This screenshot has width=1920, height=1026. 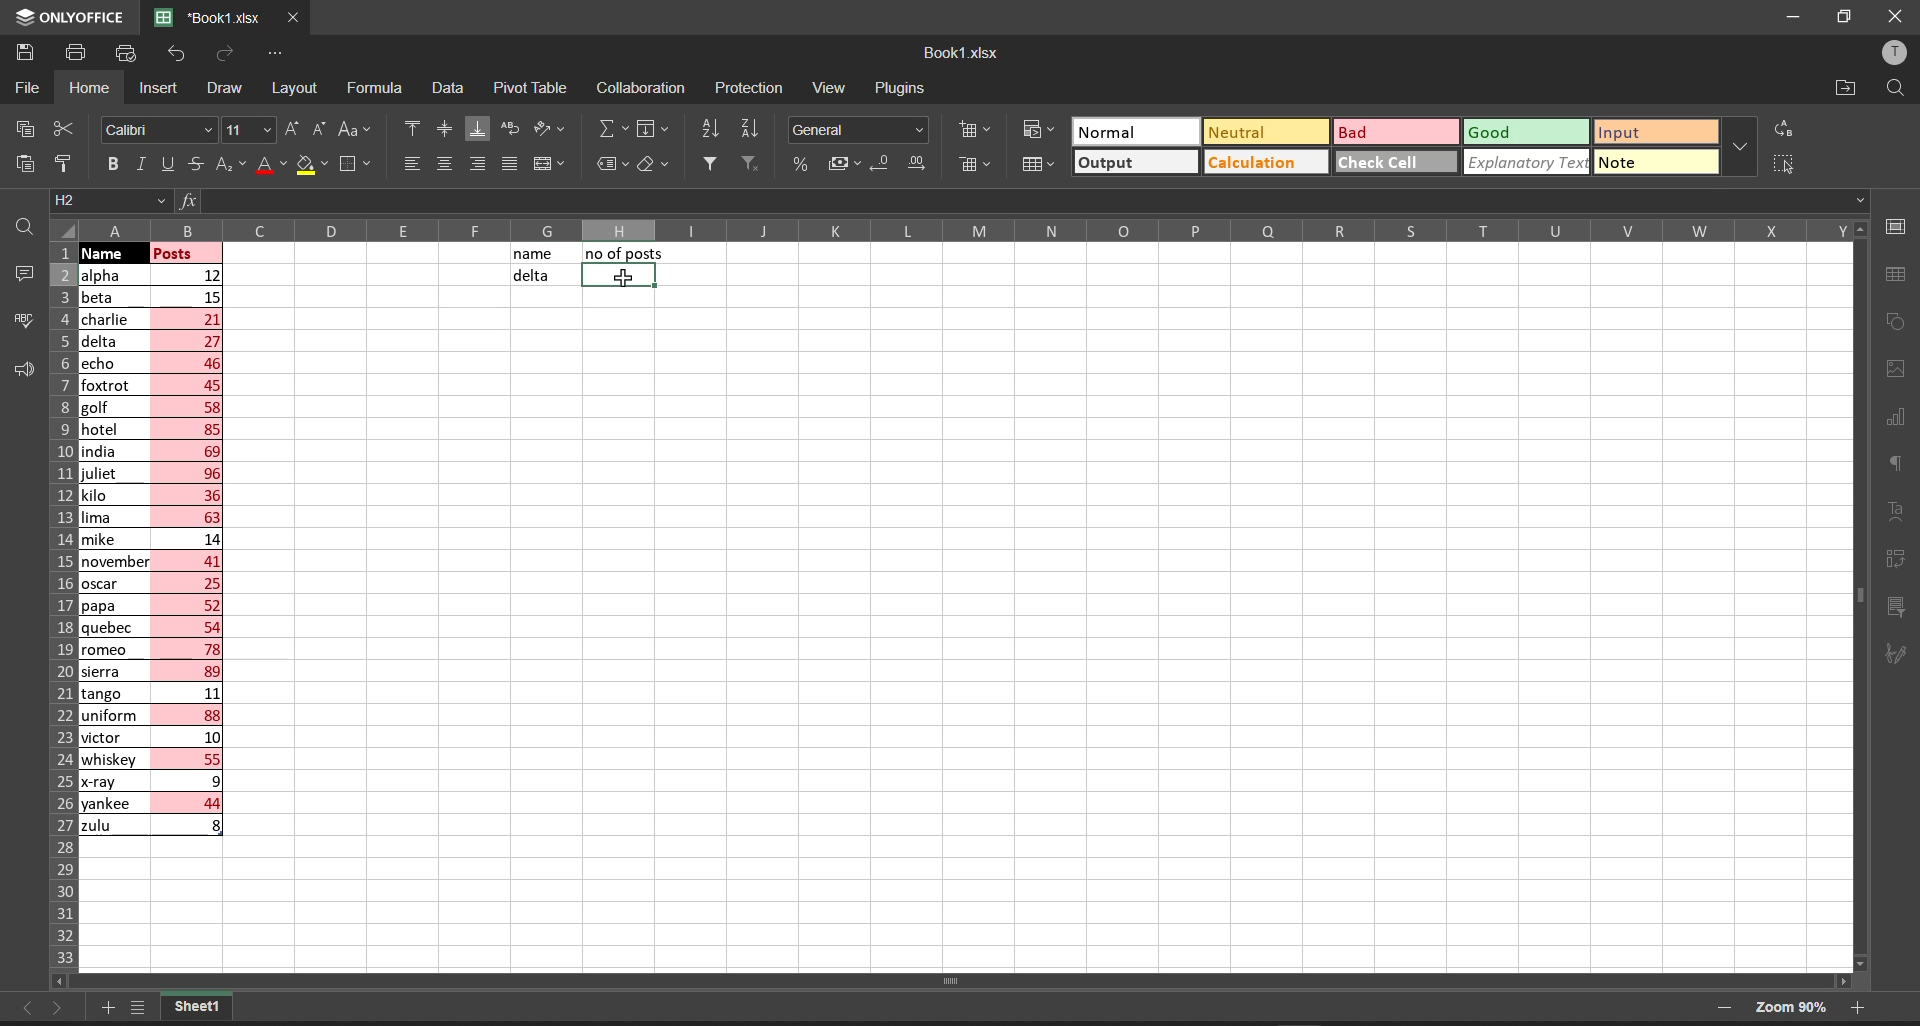 I want to click on fill color, so click(x=314, y=166).